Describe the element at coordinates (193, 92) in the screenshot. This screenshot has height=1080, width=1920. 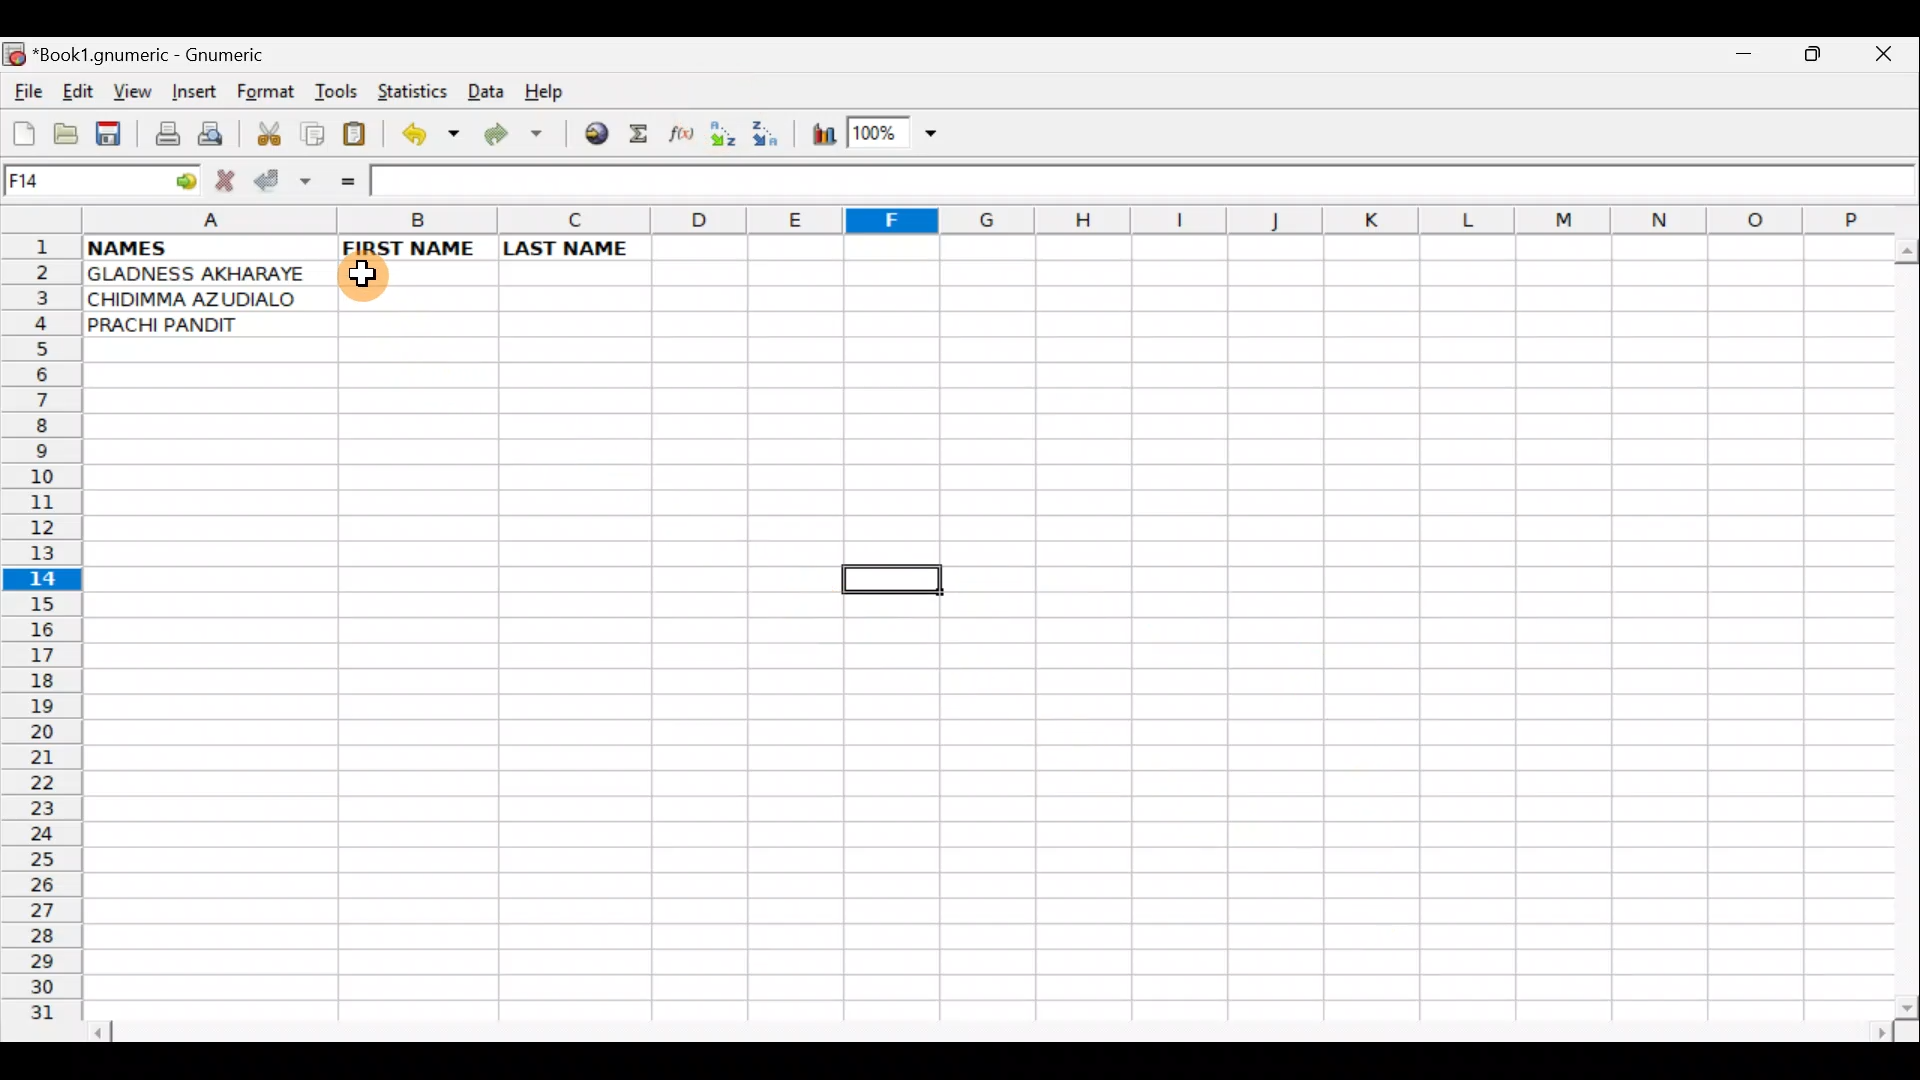
I see `Insert` at that location.